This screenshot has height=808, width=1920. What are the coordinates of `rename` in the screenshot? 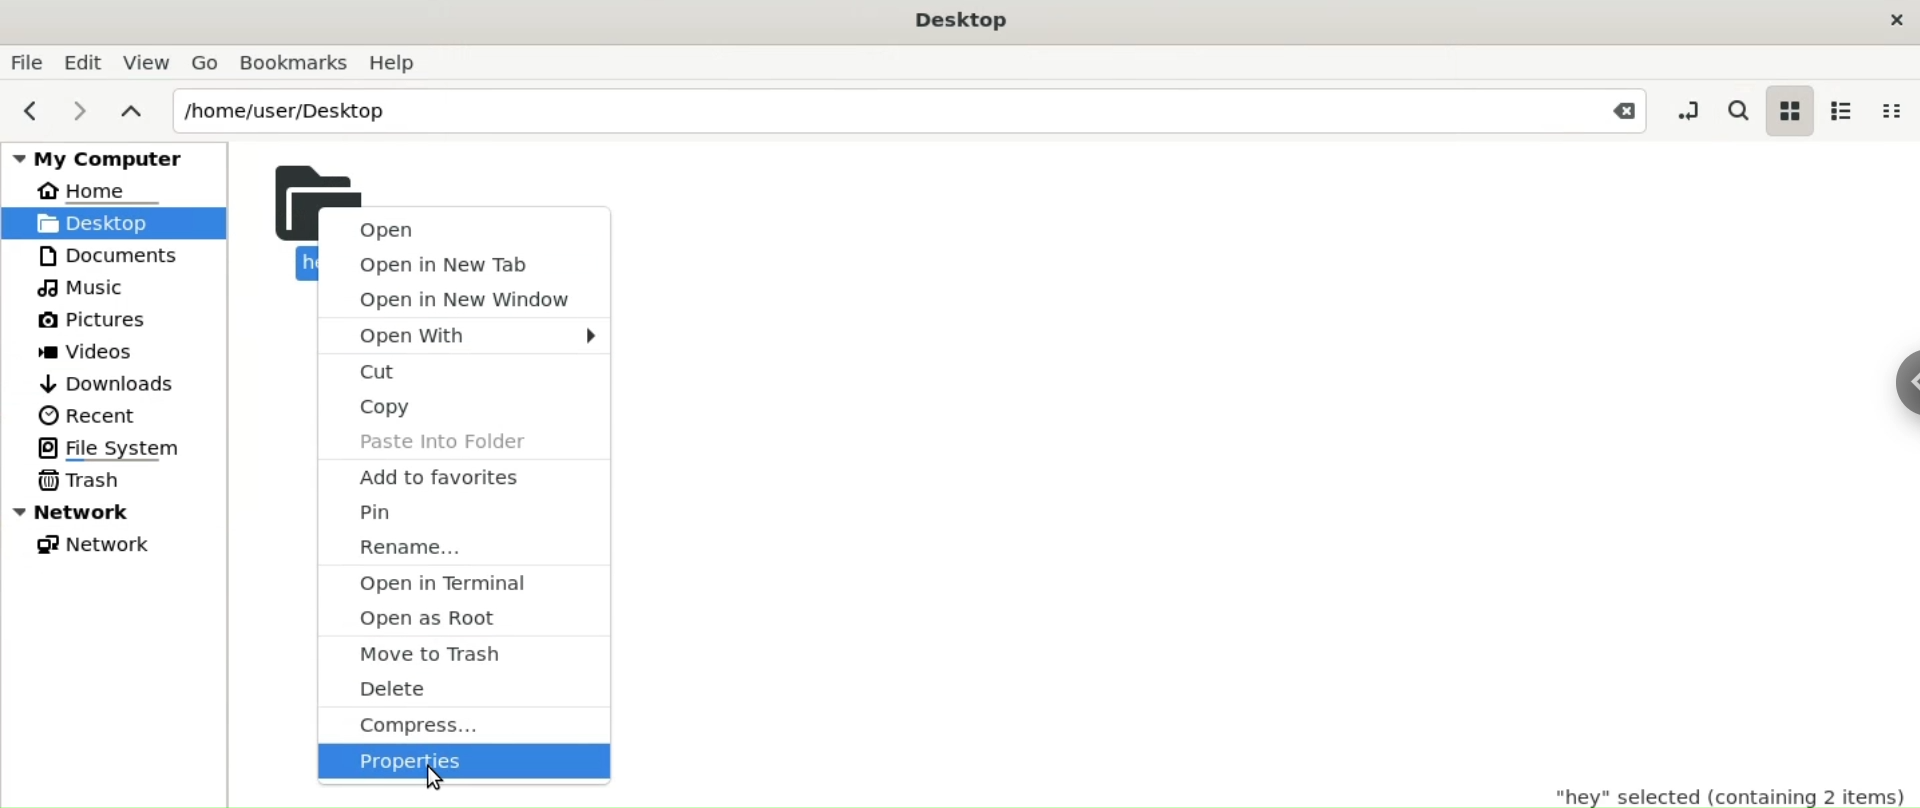 It's located at (464, 547).